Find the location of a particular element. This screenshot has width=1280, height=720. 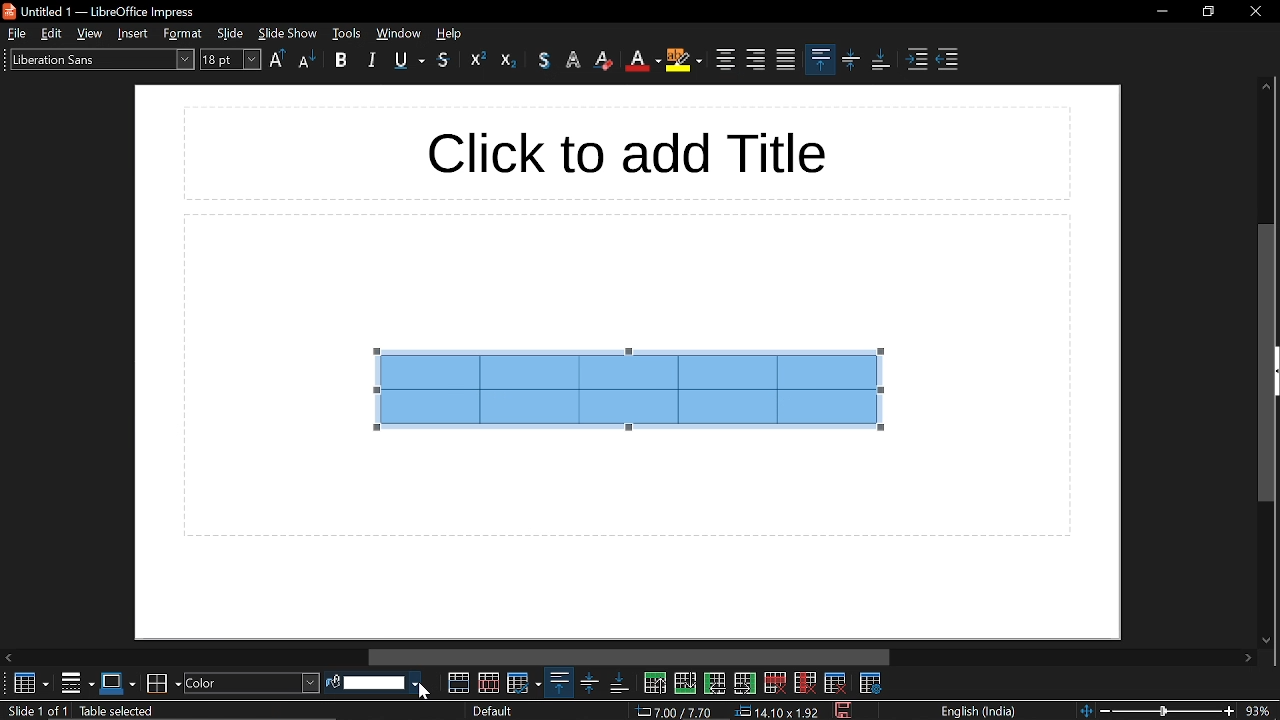

text color is located at coordinates (643, 61).